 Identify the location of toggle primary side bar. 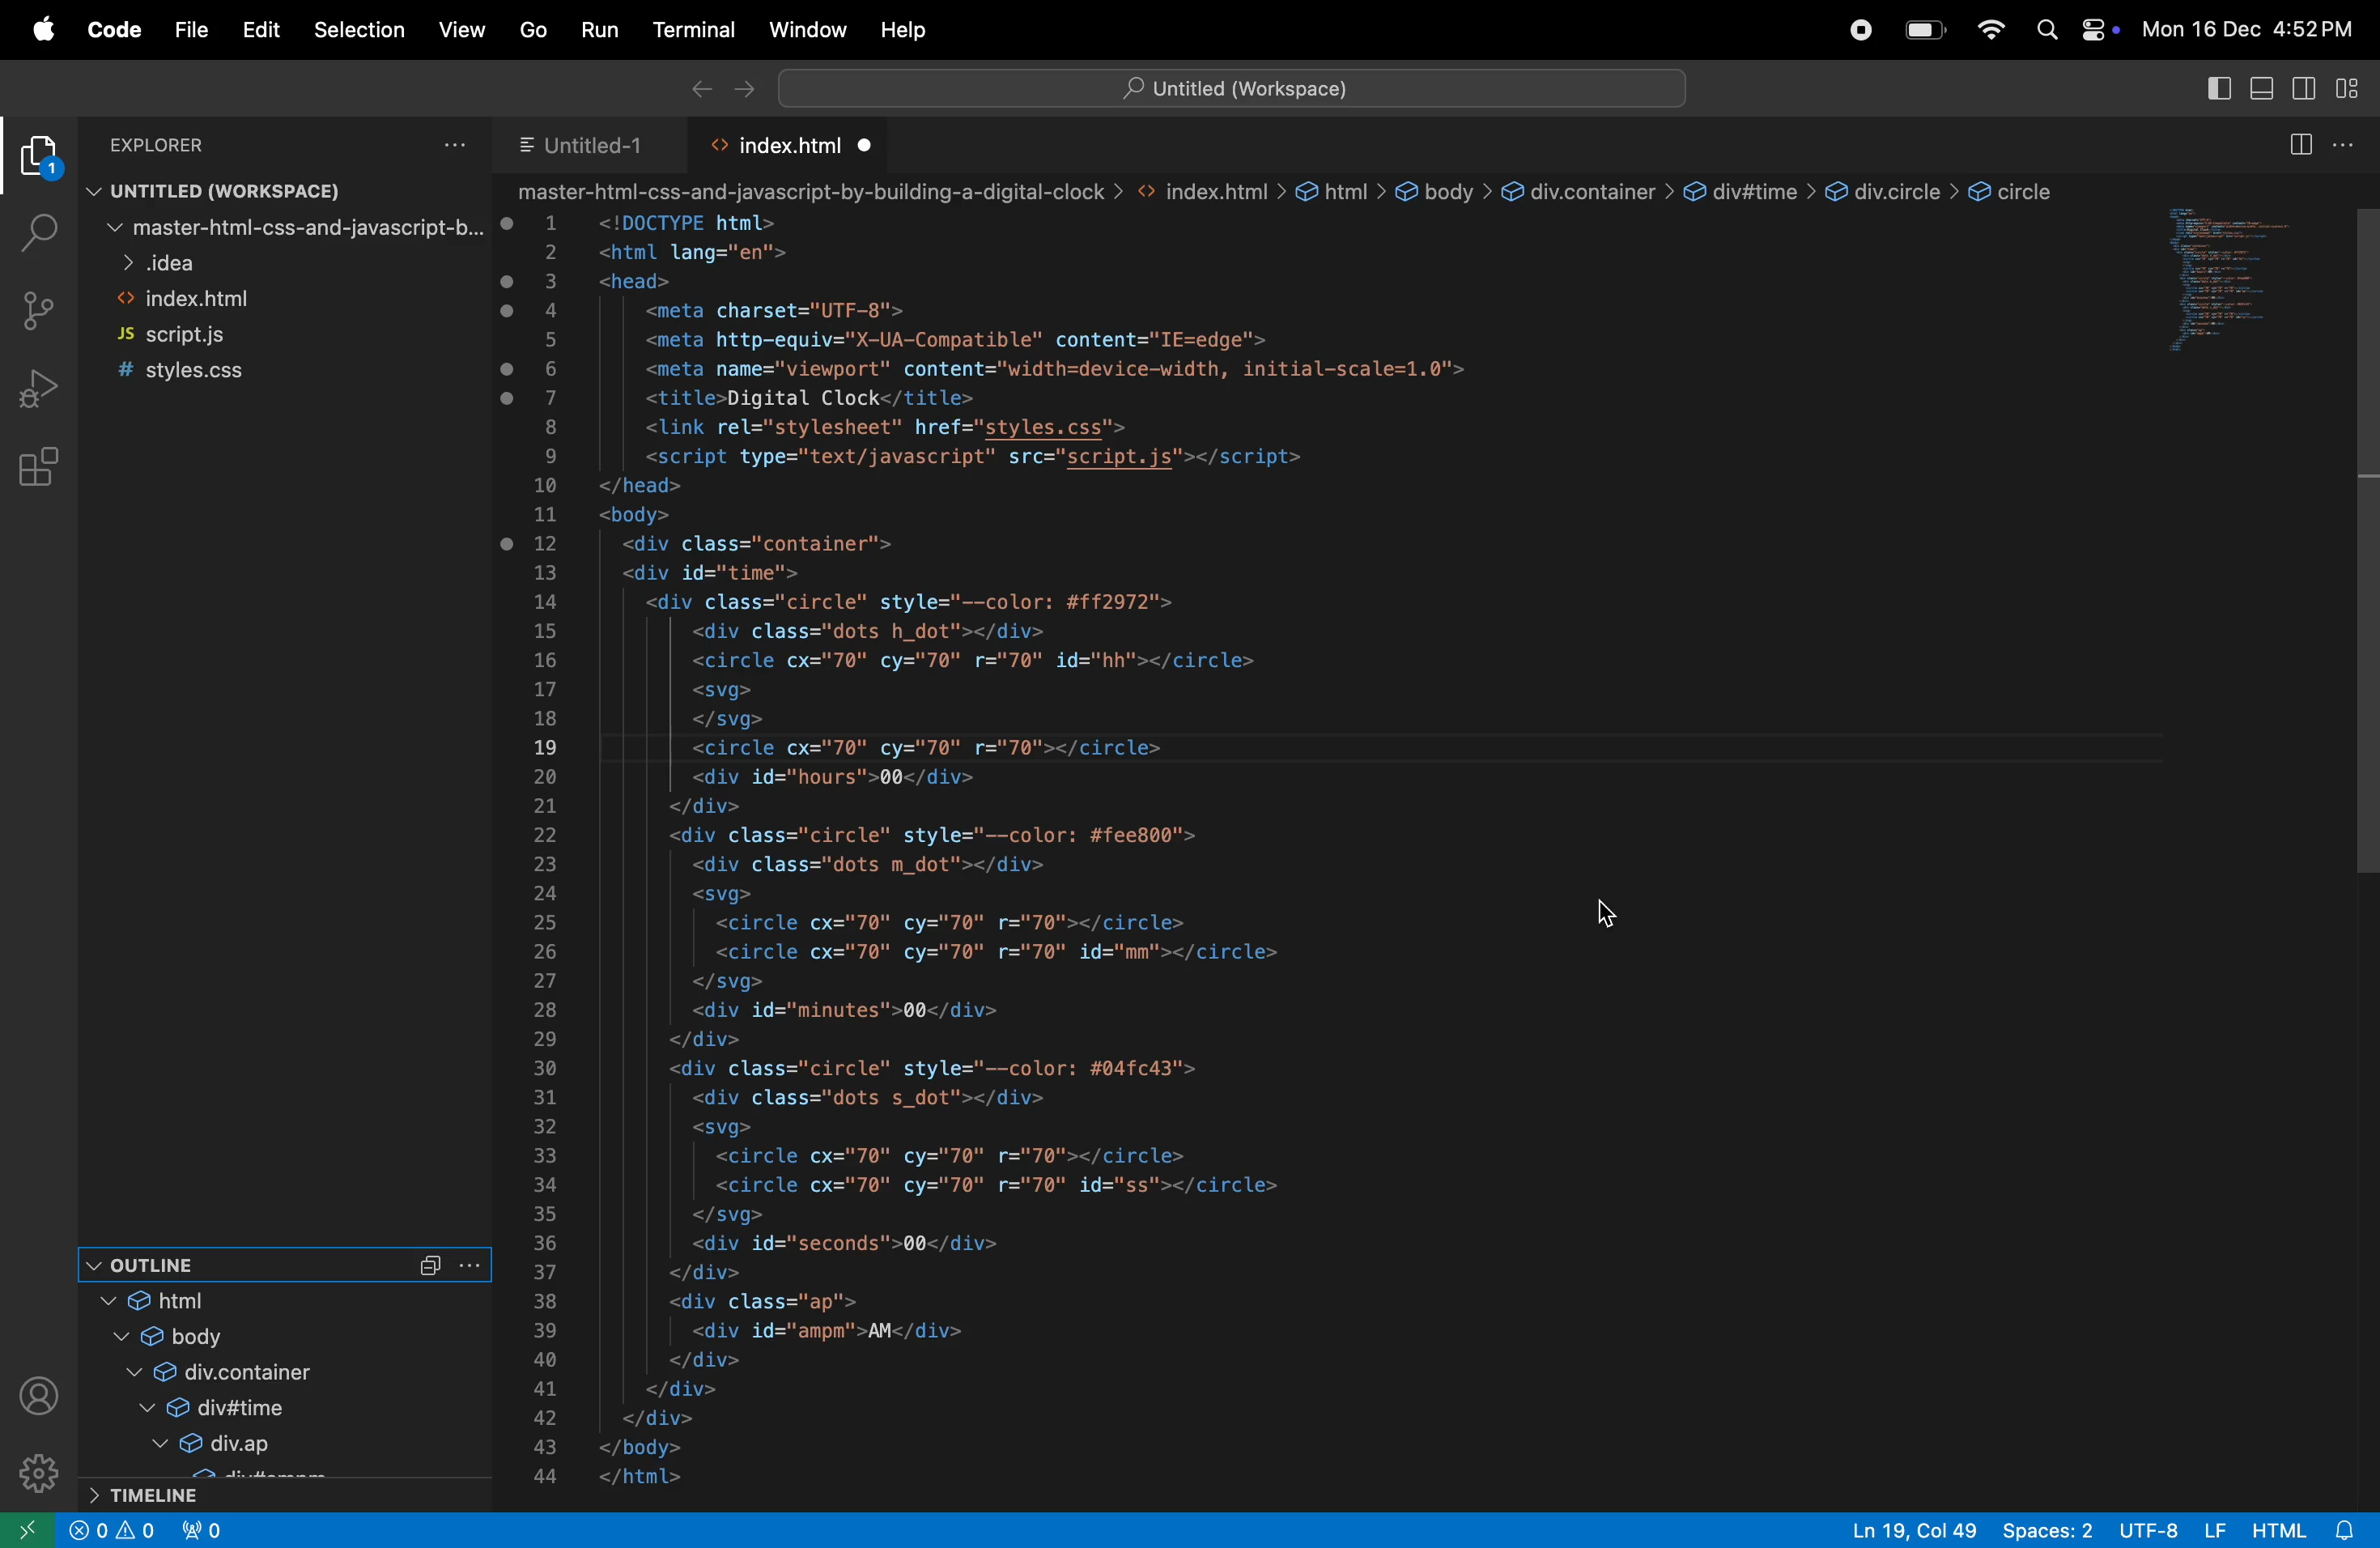
(2218, 90).